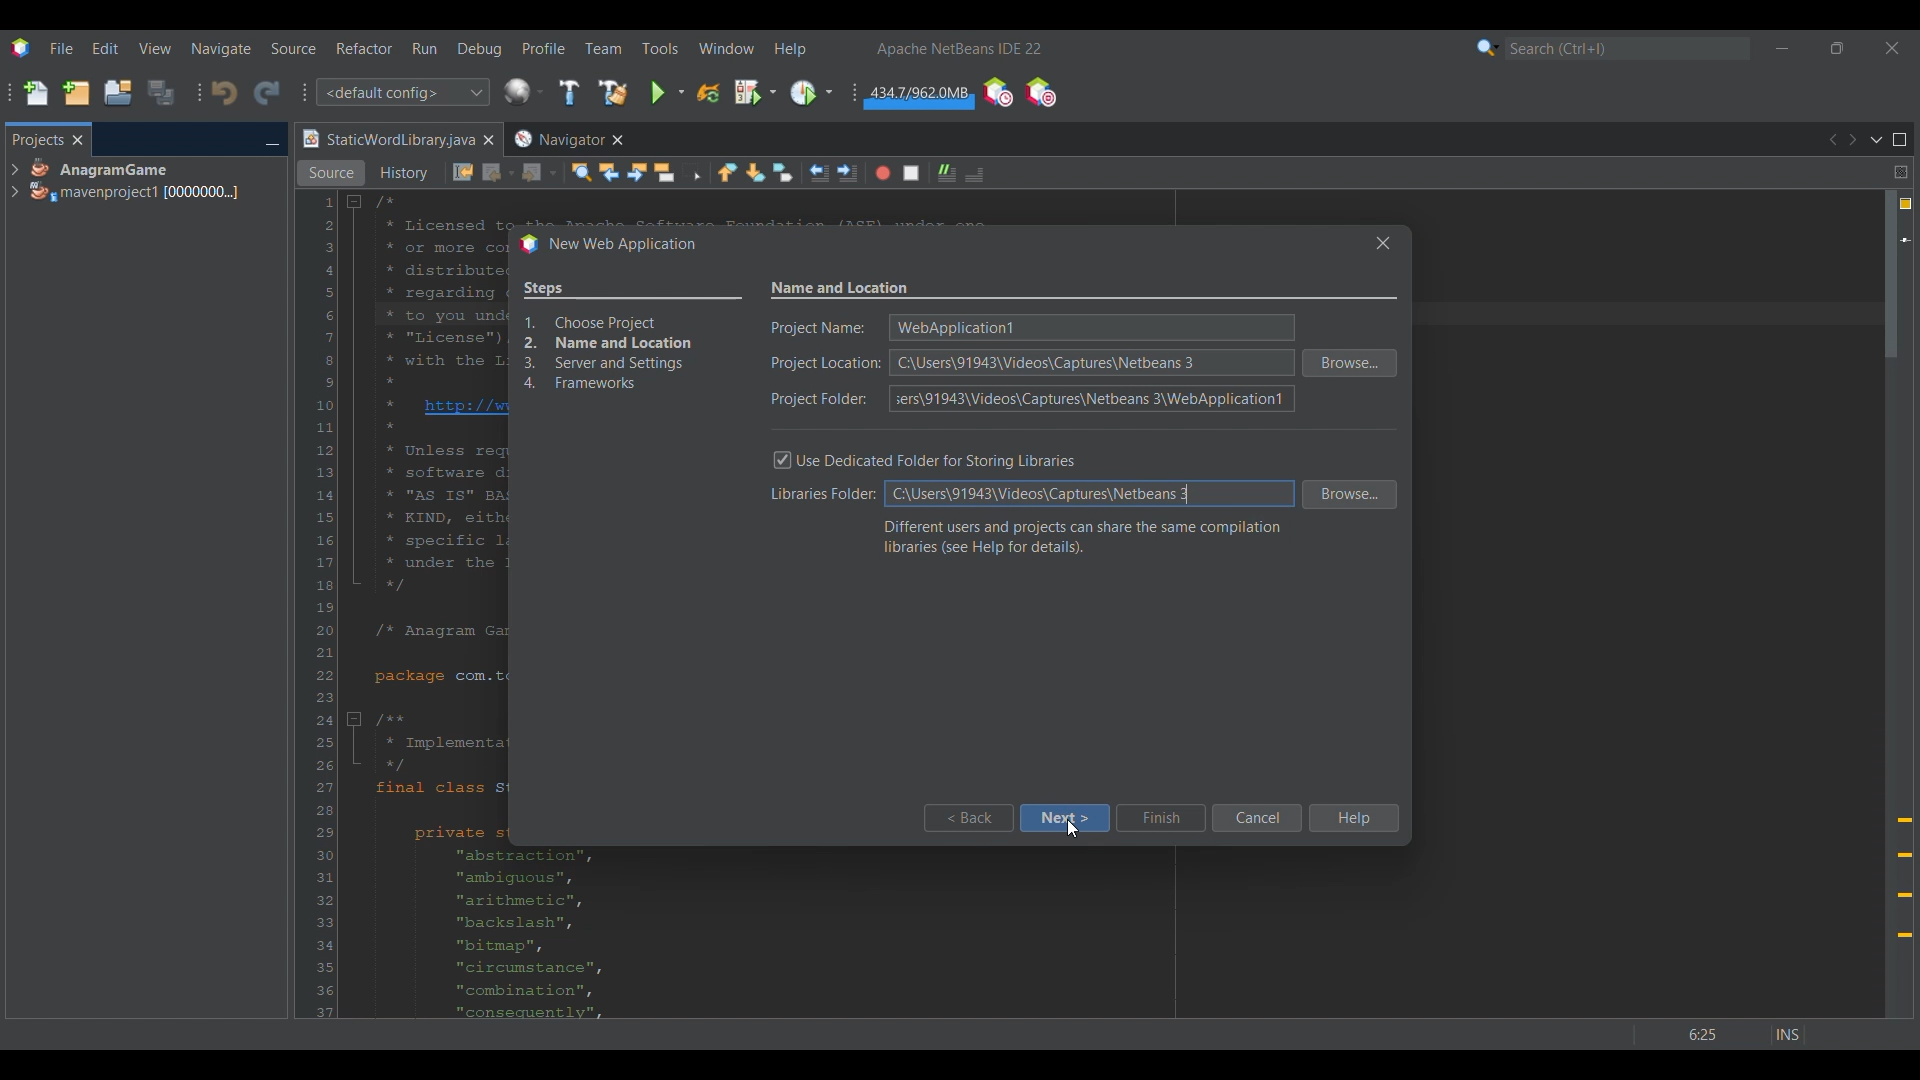 The image size is (1920, 1080). I want to click on Section description, so click(1082, 537).